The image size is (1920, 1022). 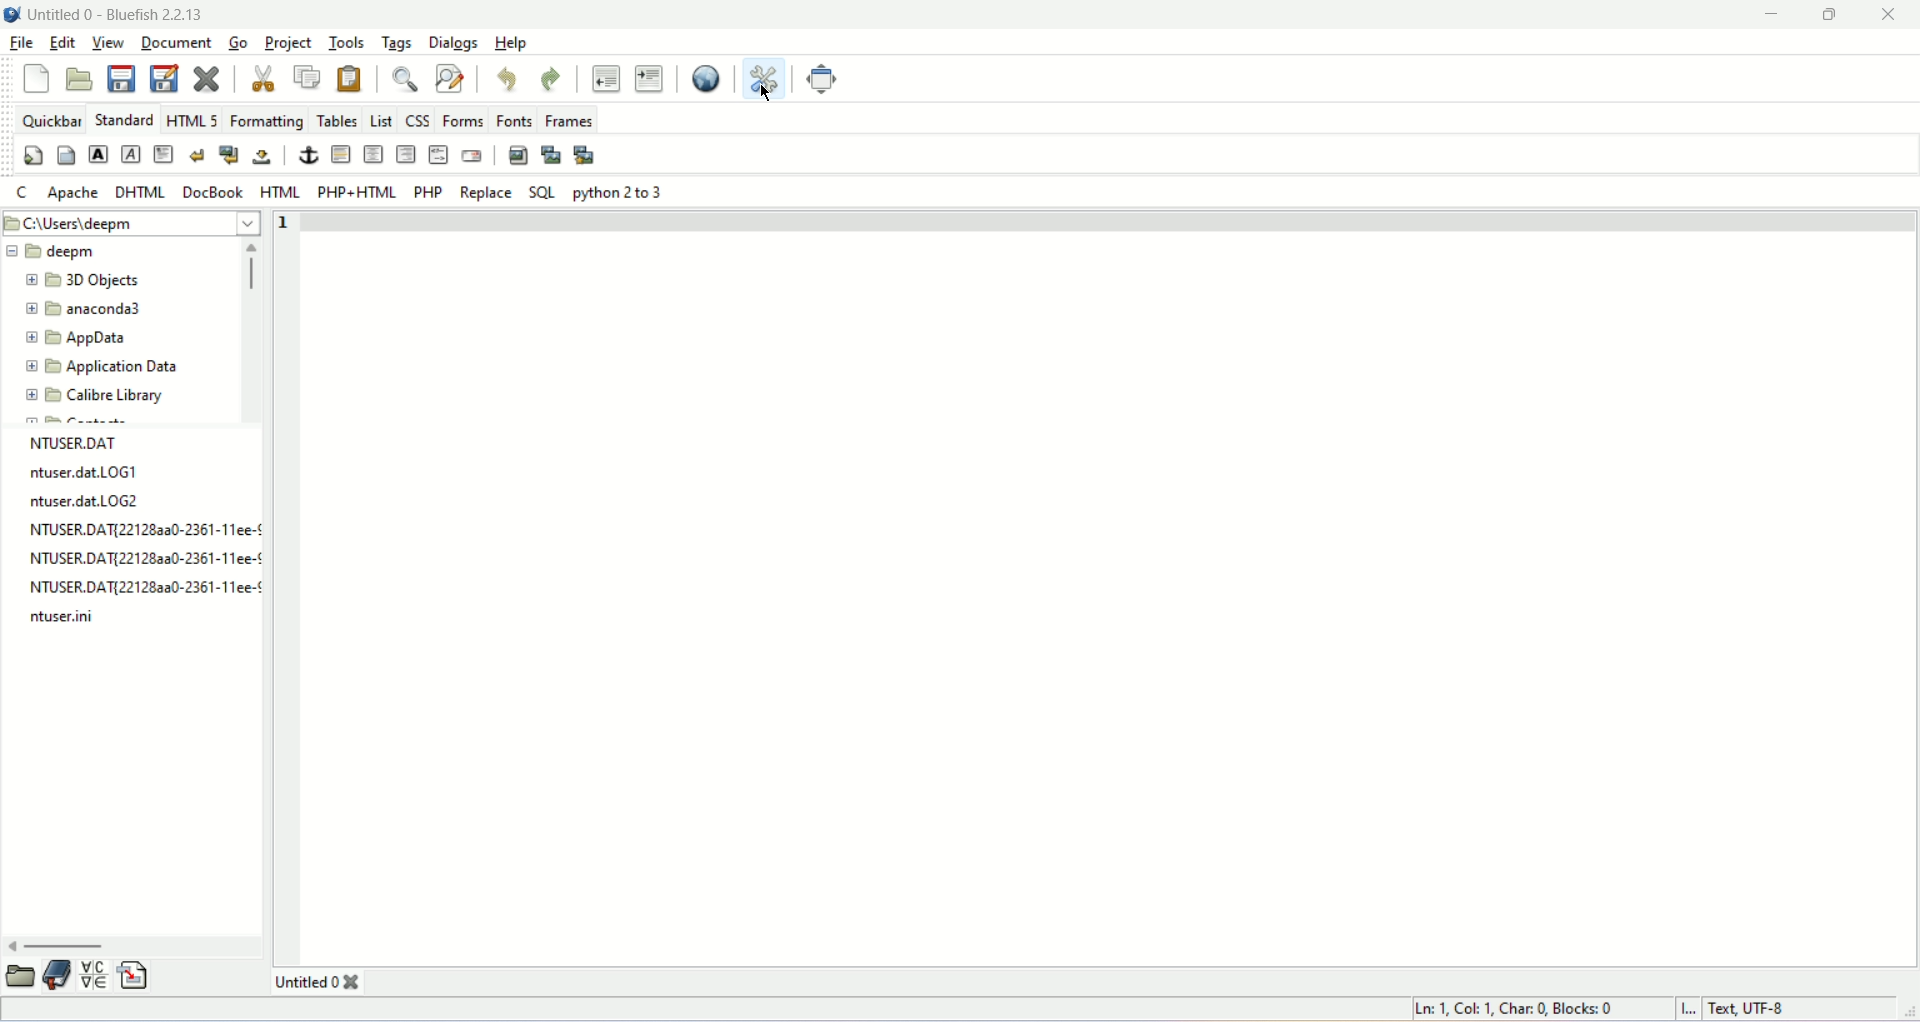 I want to click on dialogs, so click(x=455, y=42).